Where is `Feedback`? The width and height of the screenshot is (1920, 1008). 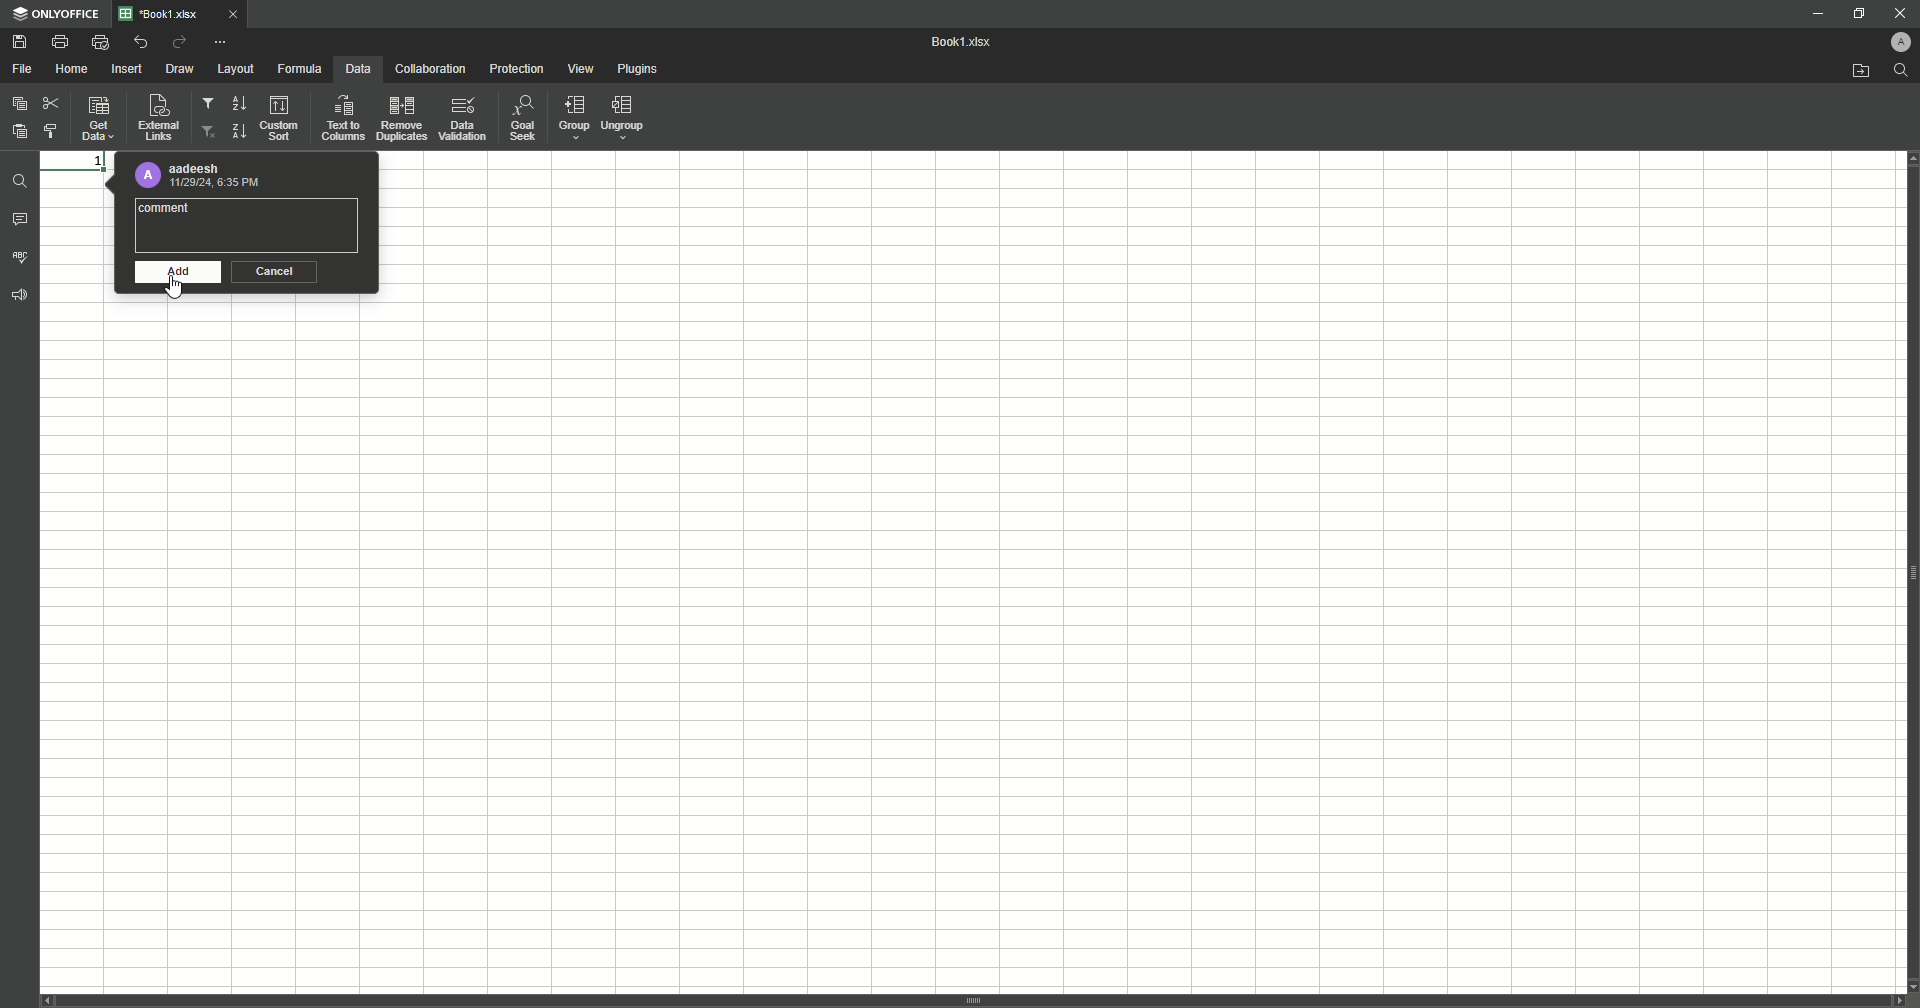
Feedback is located at coordinates (22, 301).